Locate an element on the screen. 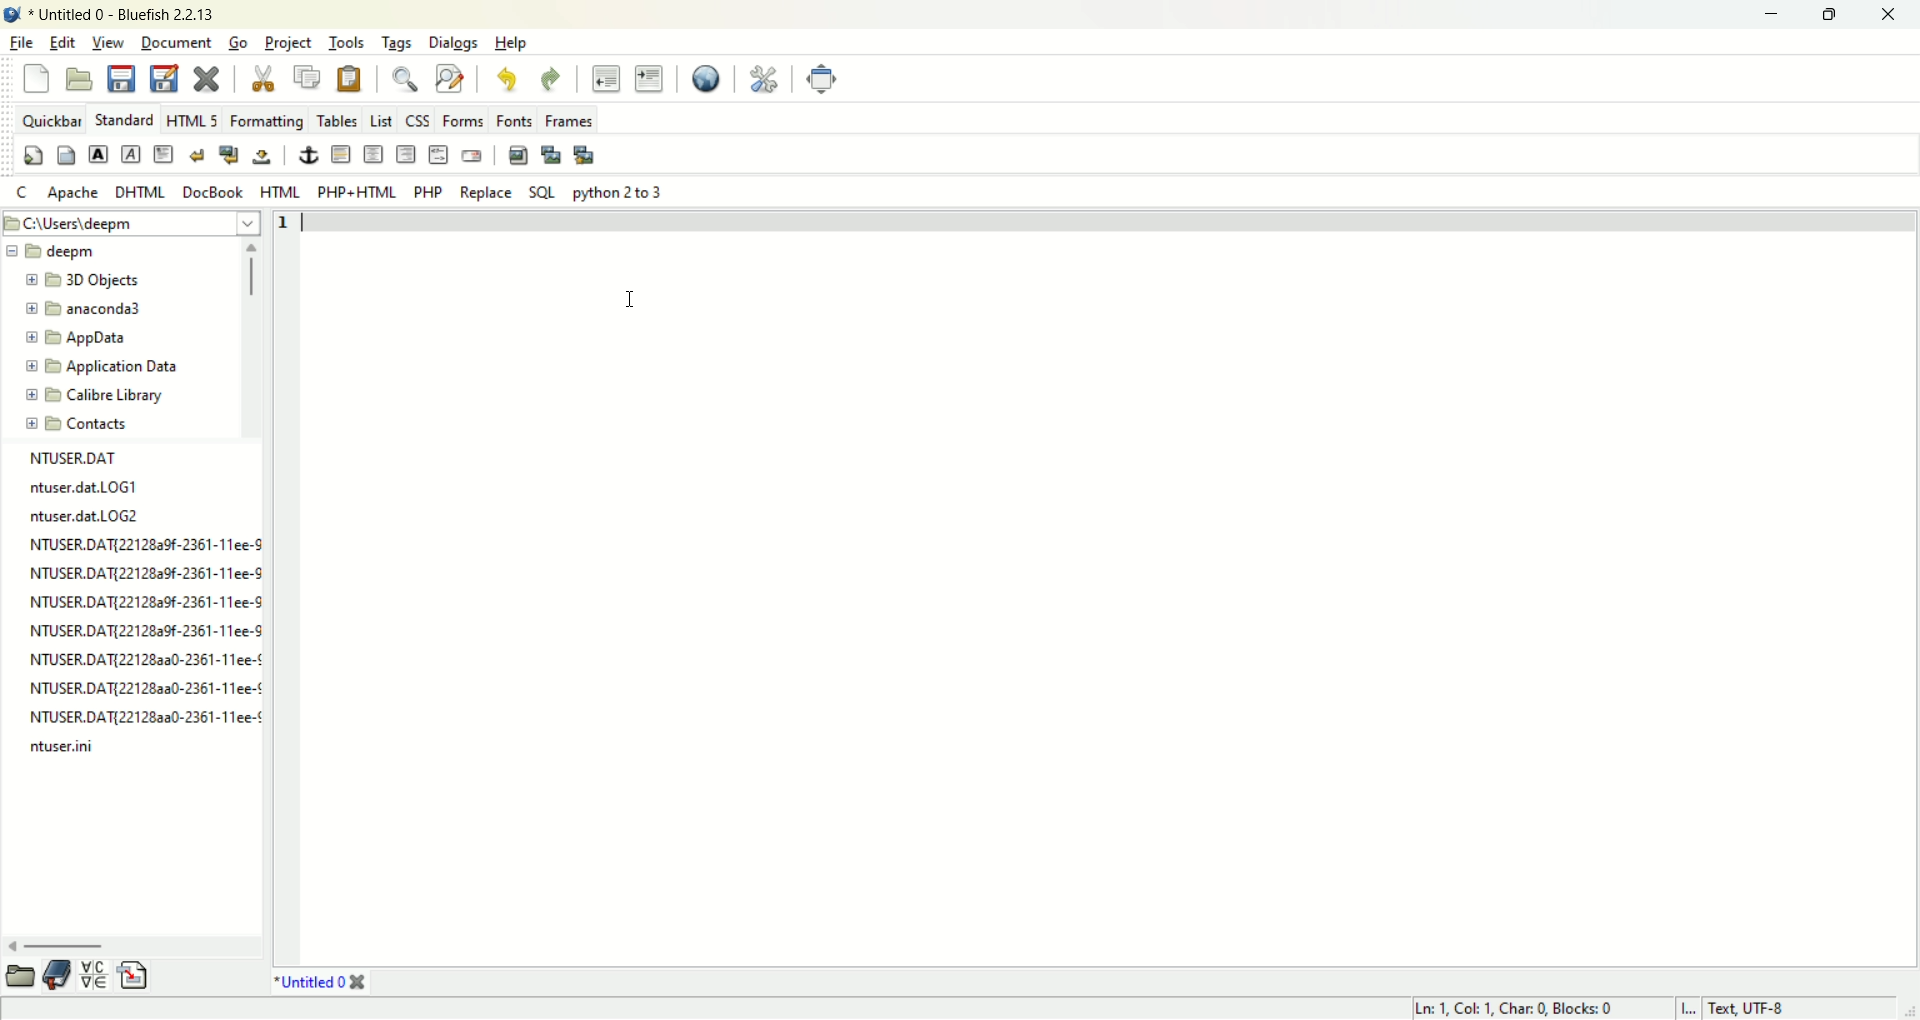  ln, col, char, blocks is located at coordinates (1516, 1009).